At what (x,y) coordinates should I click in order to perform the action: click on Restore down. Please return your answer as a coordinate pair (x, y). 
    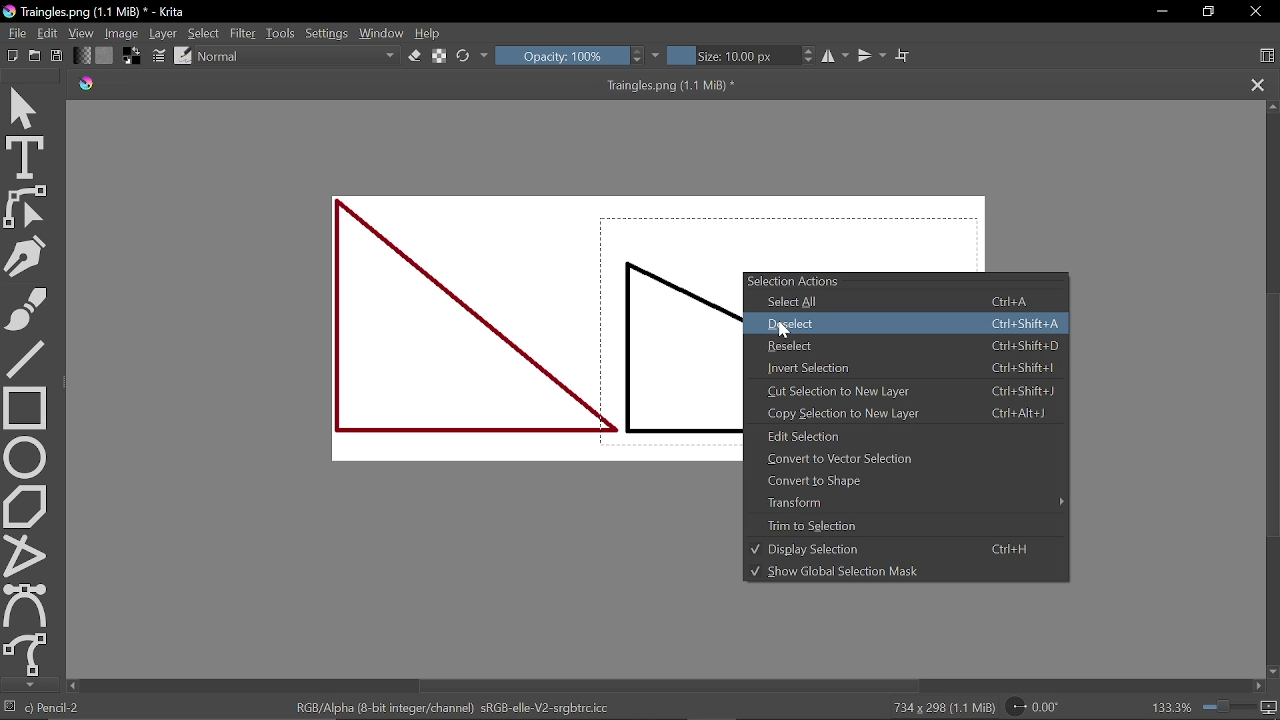
    Looking at the image, I should click on (1211, 13).